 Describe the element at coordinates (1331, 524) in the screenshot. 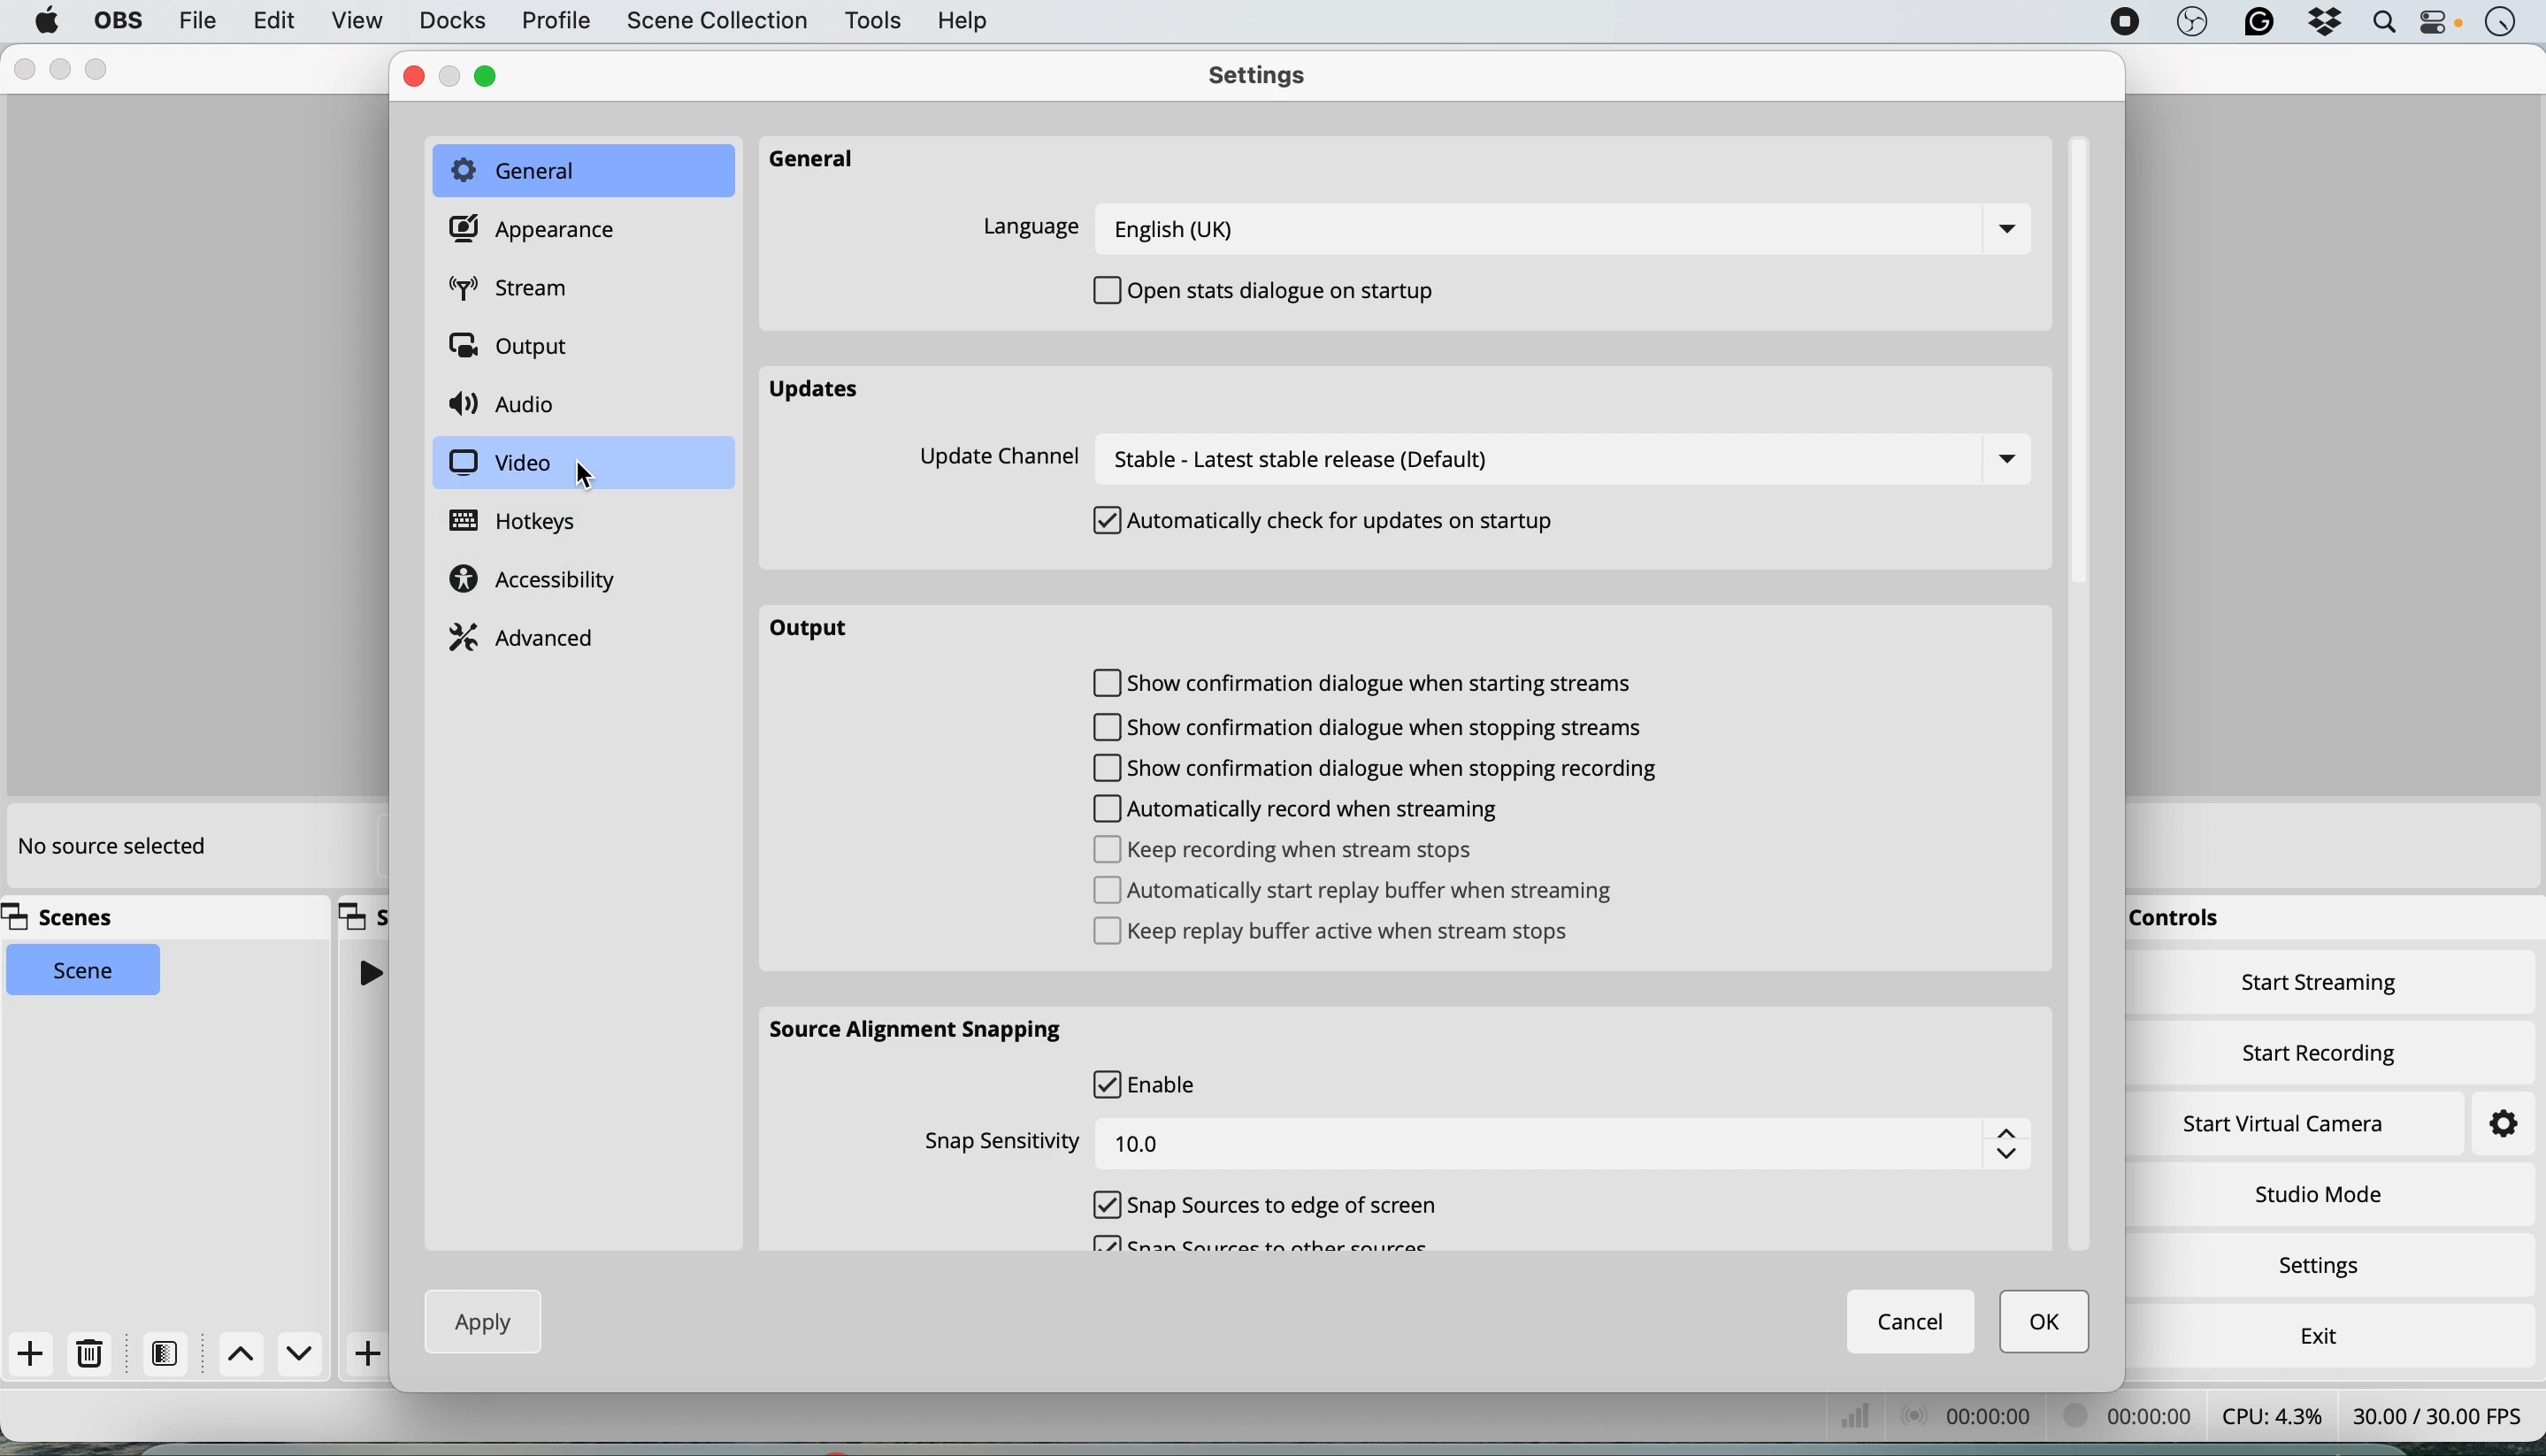

I see `automatically check for updates on startup` at that location.